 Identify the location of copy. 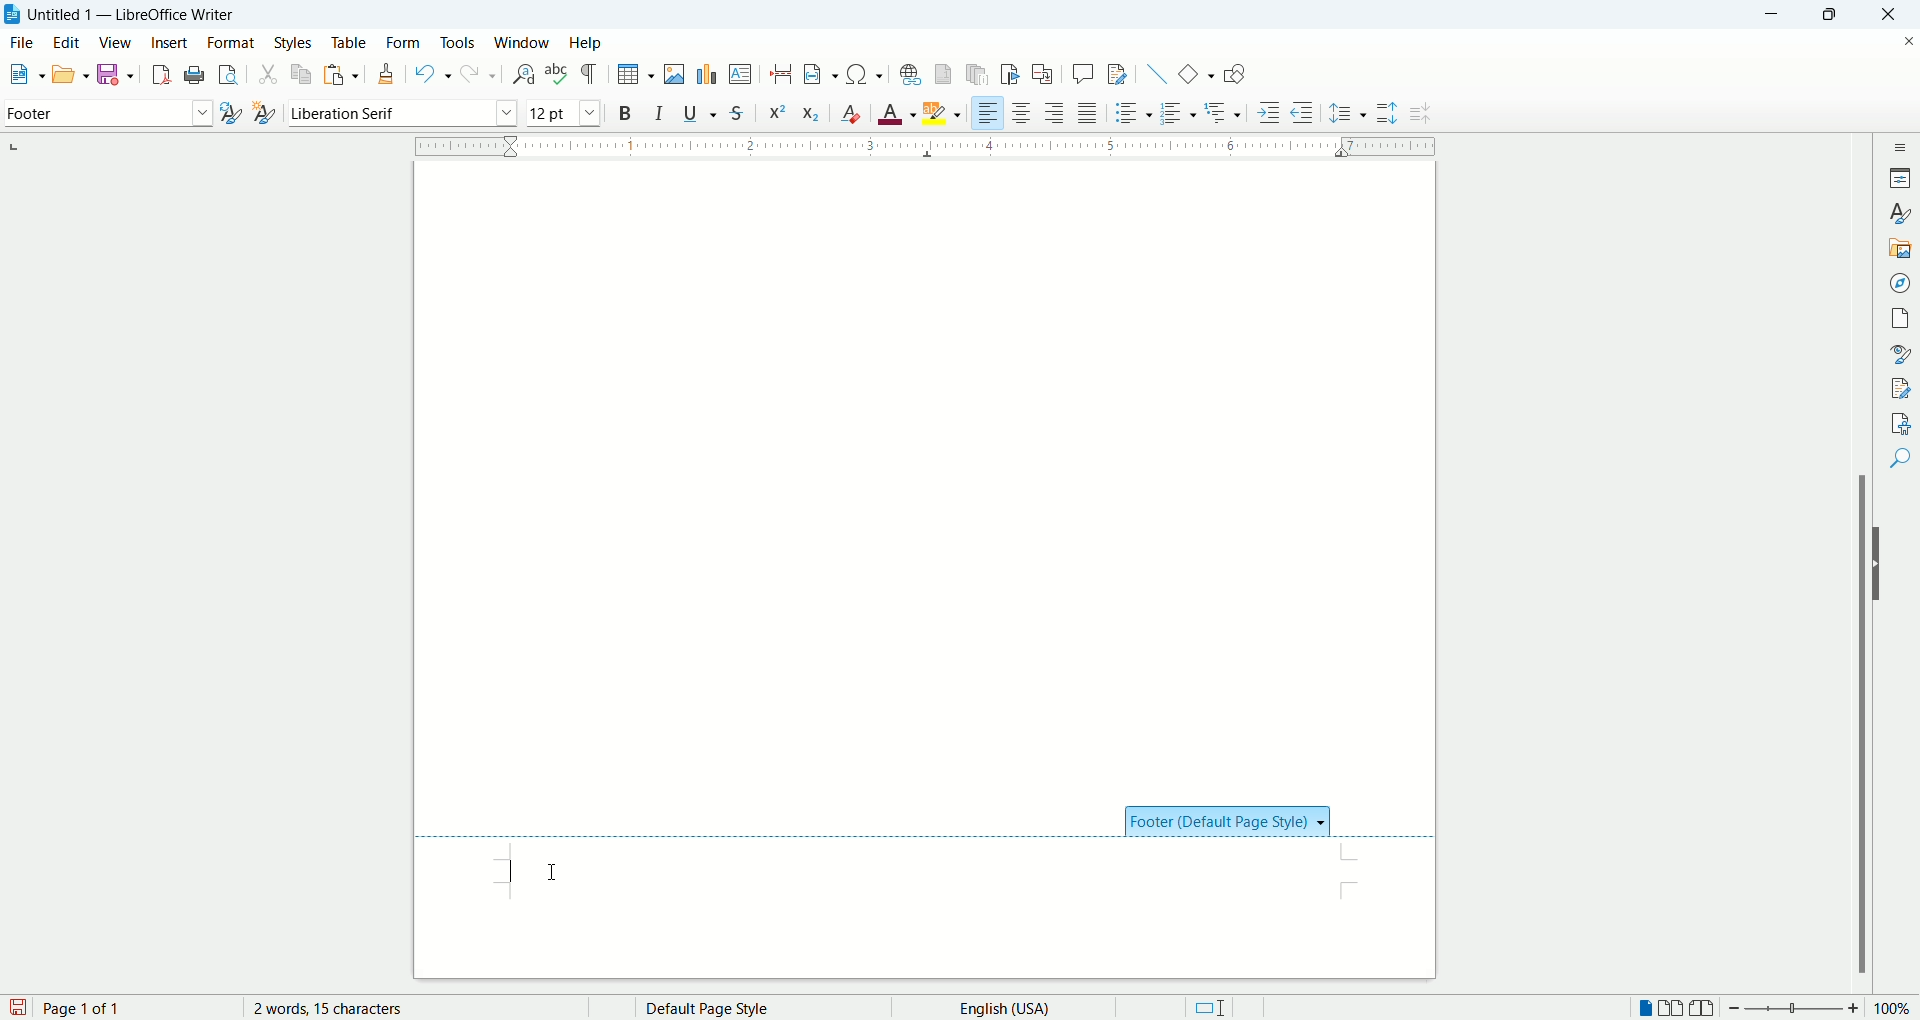
(303, 73).